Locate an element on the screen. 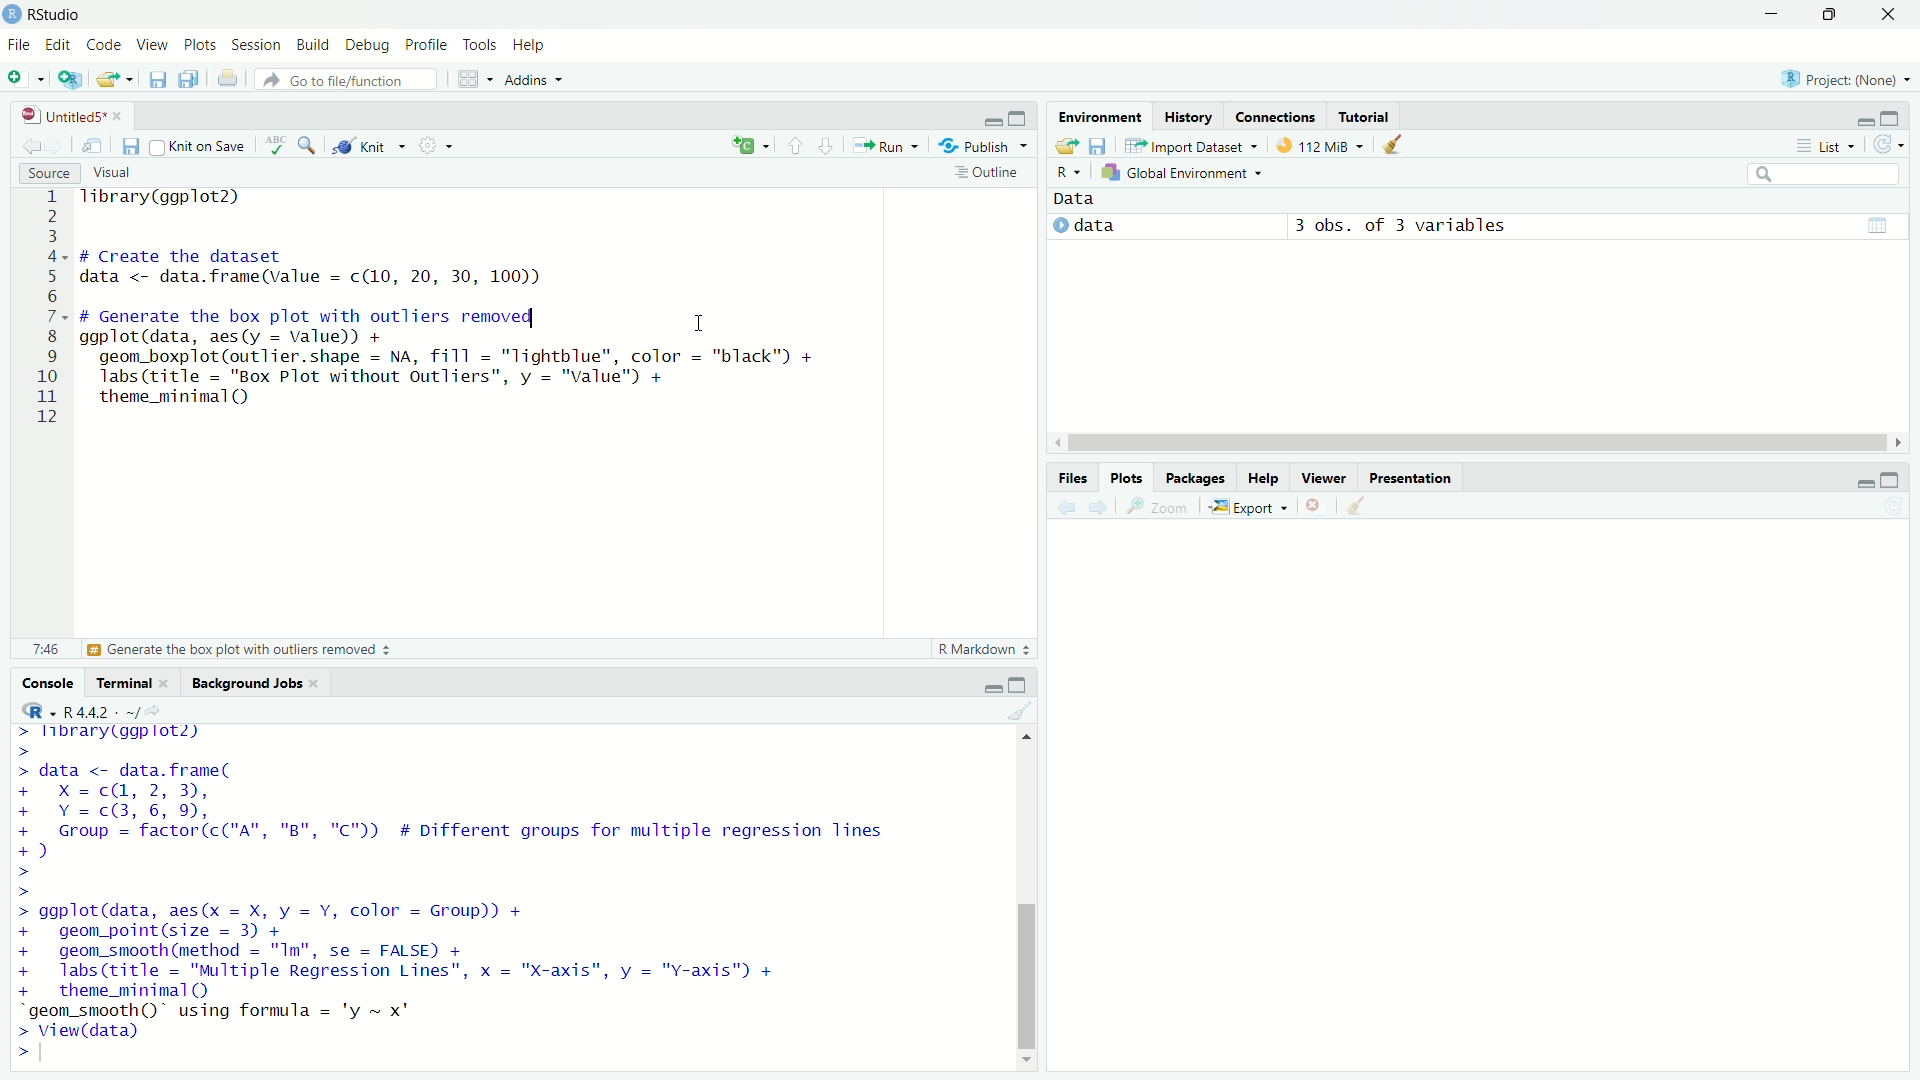  Tutorial is located at coordinates (1366, 114).